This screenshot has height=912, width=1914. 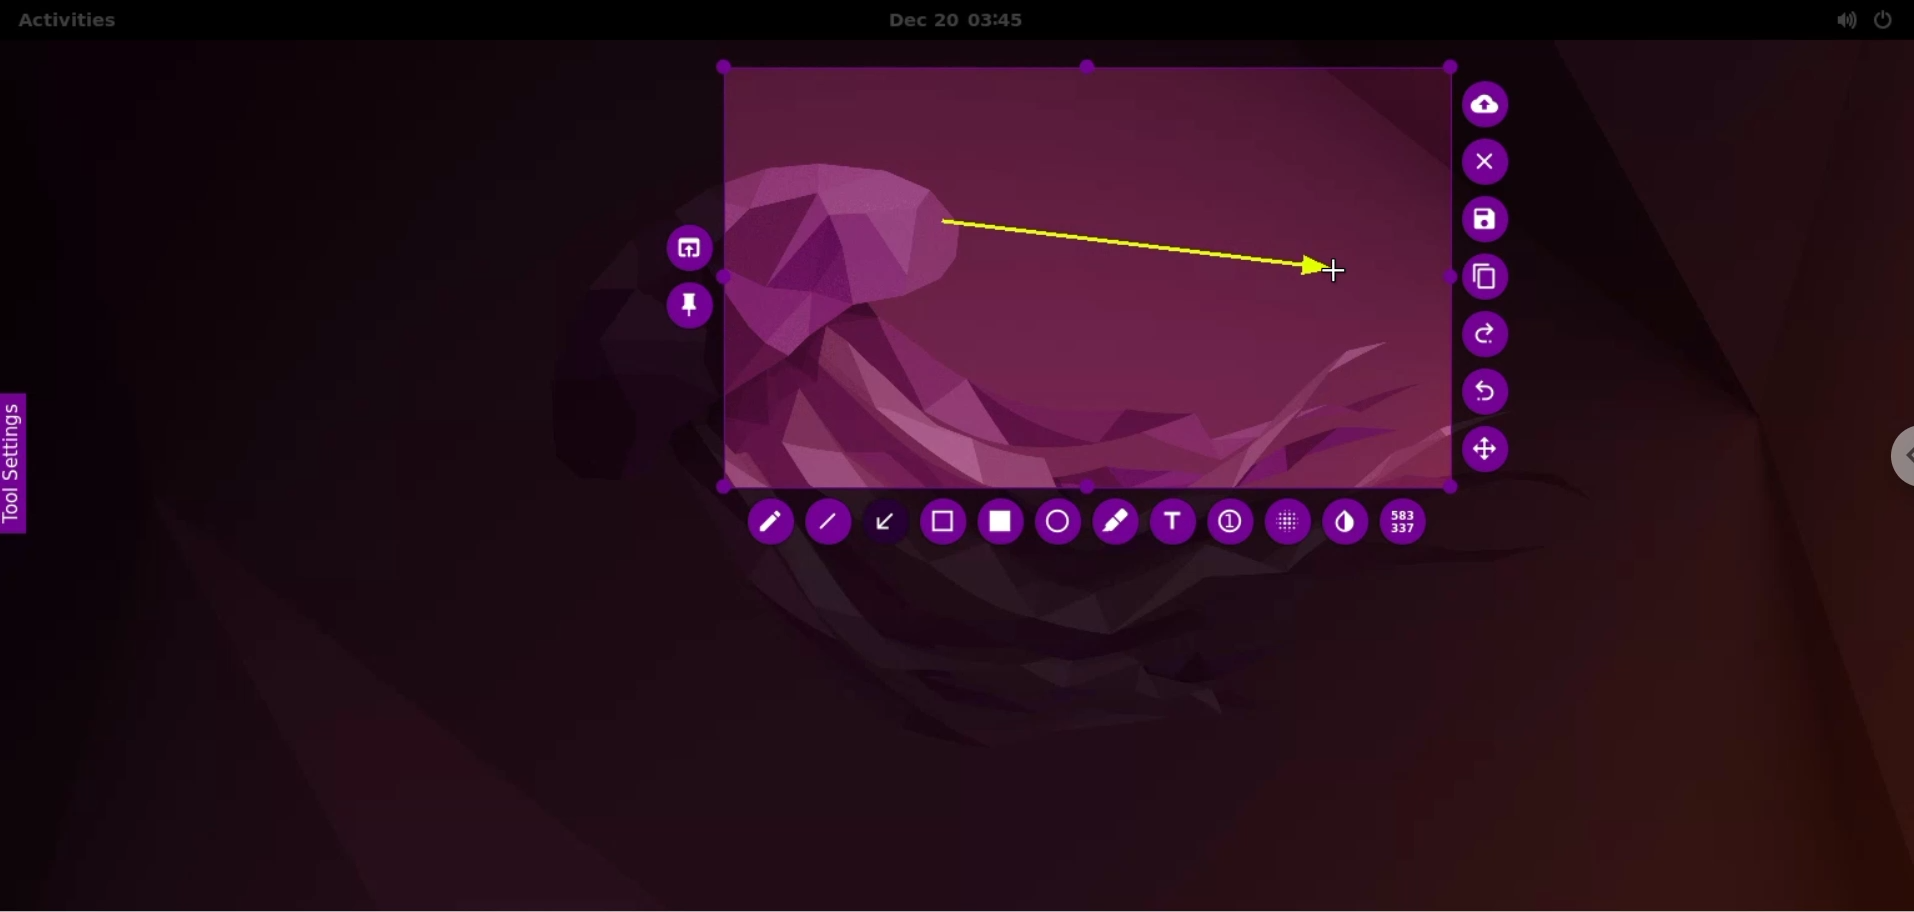 I want to click on upload, so click(x=1491, y=102).